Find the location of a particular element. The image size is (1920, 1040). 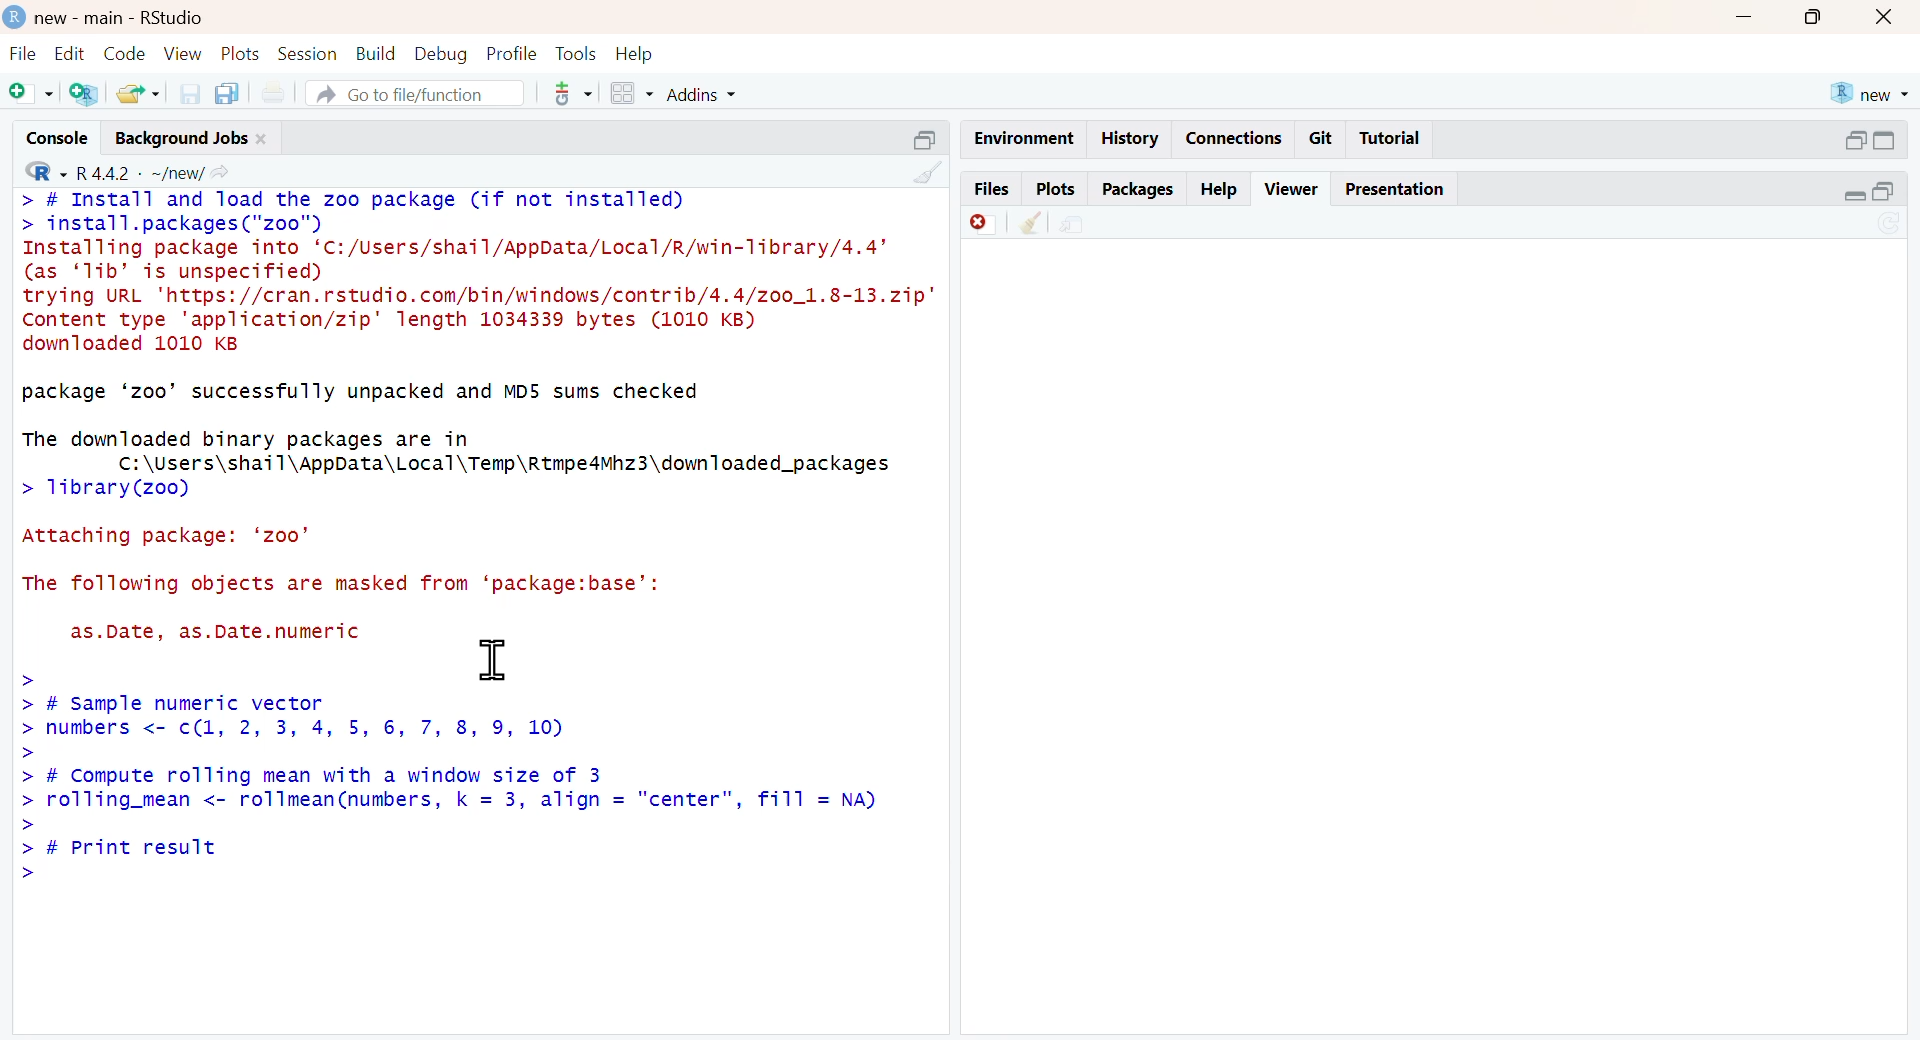

Sync is located at coordinates (1892, 224).